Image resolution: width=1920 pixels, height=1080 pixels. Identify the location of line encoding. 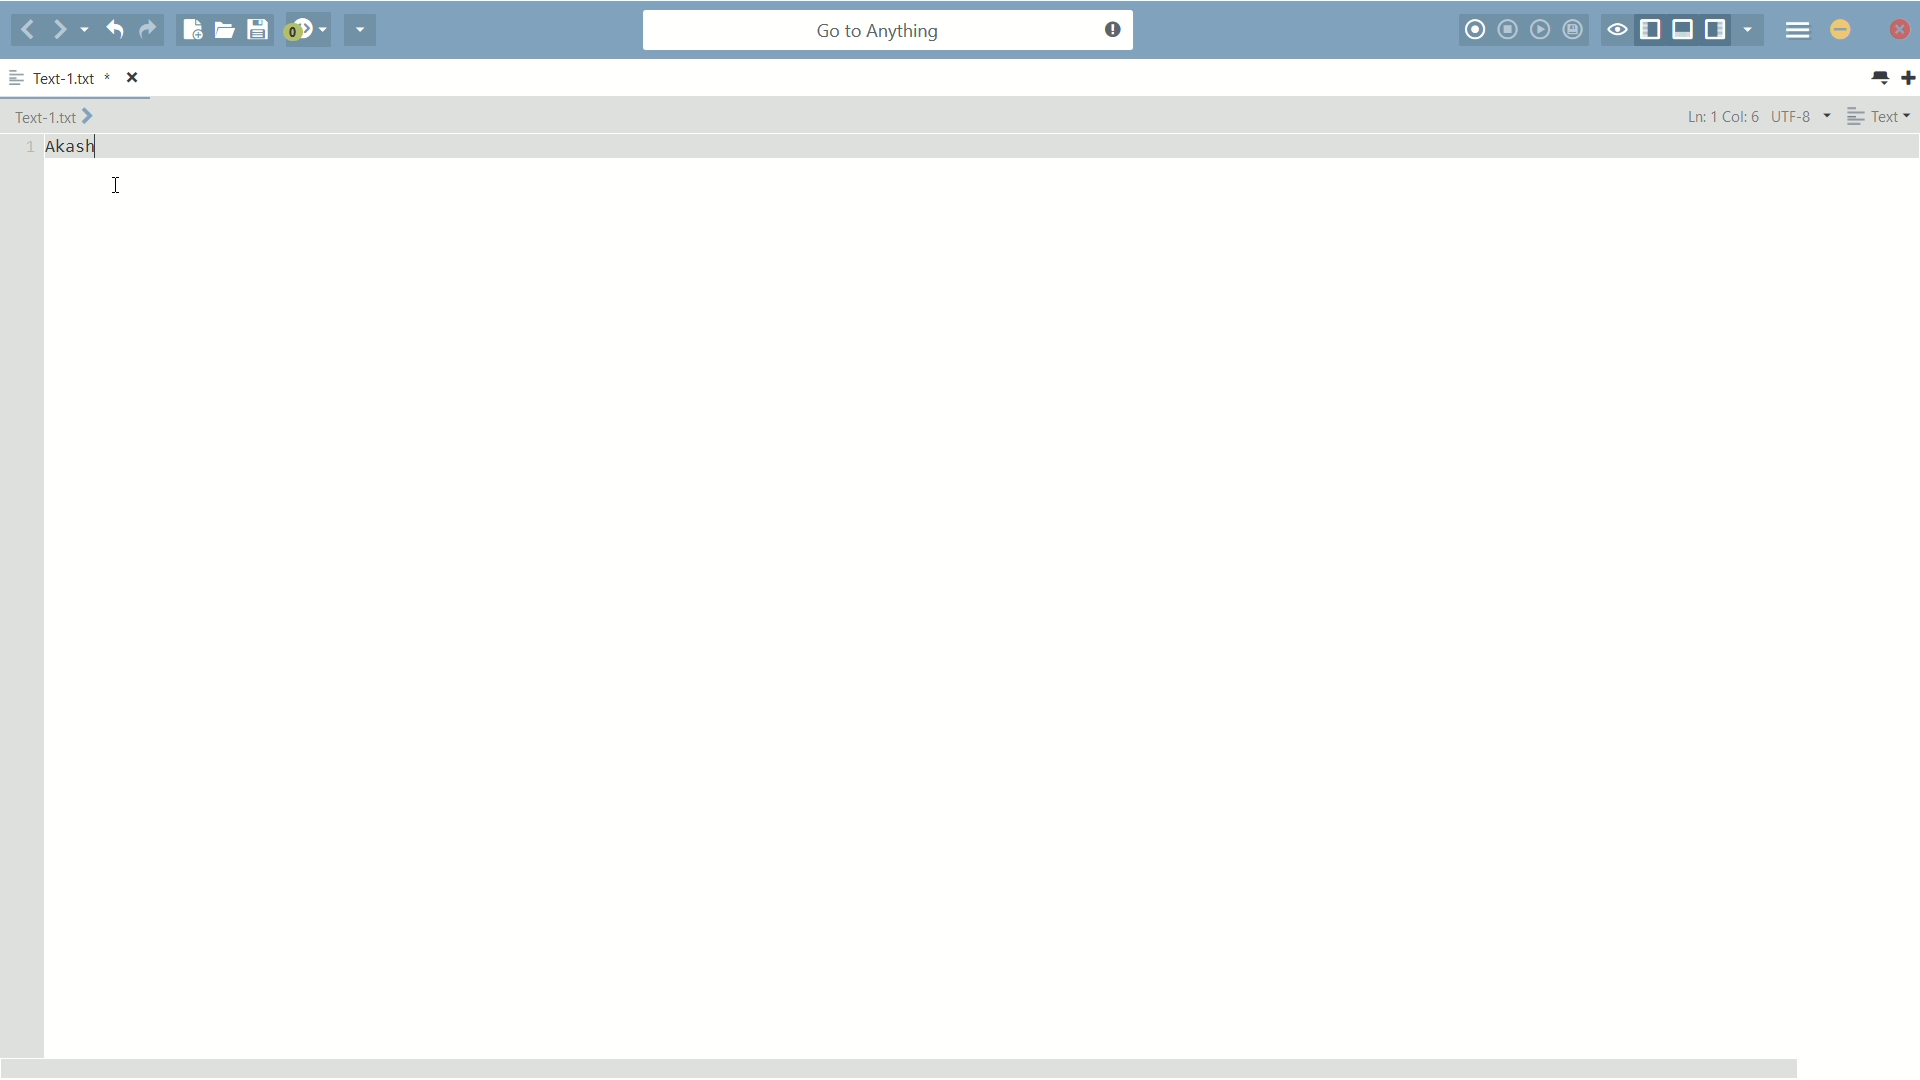
(1803, 116).